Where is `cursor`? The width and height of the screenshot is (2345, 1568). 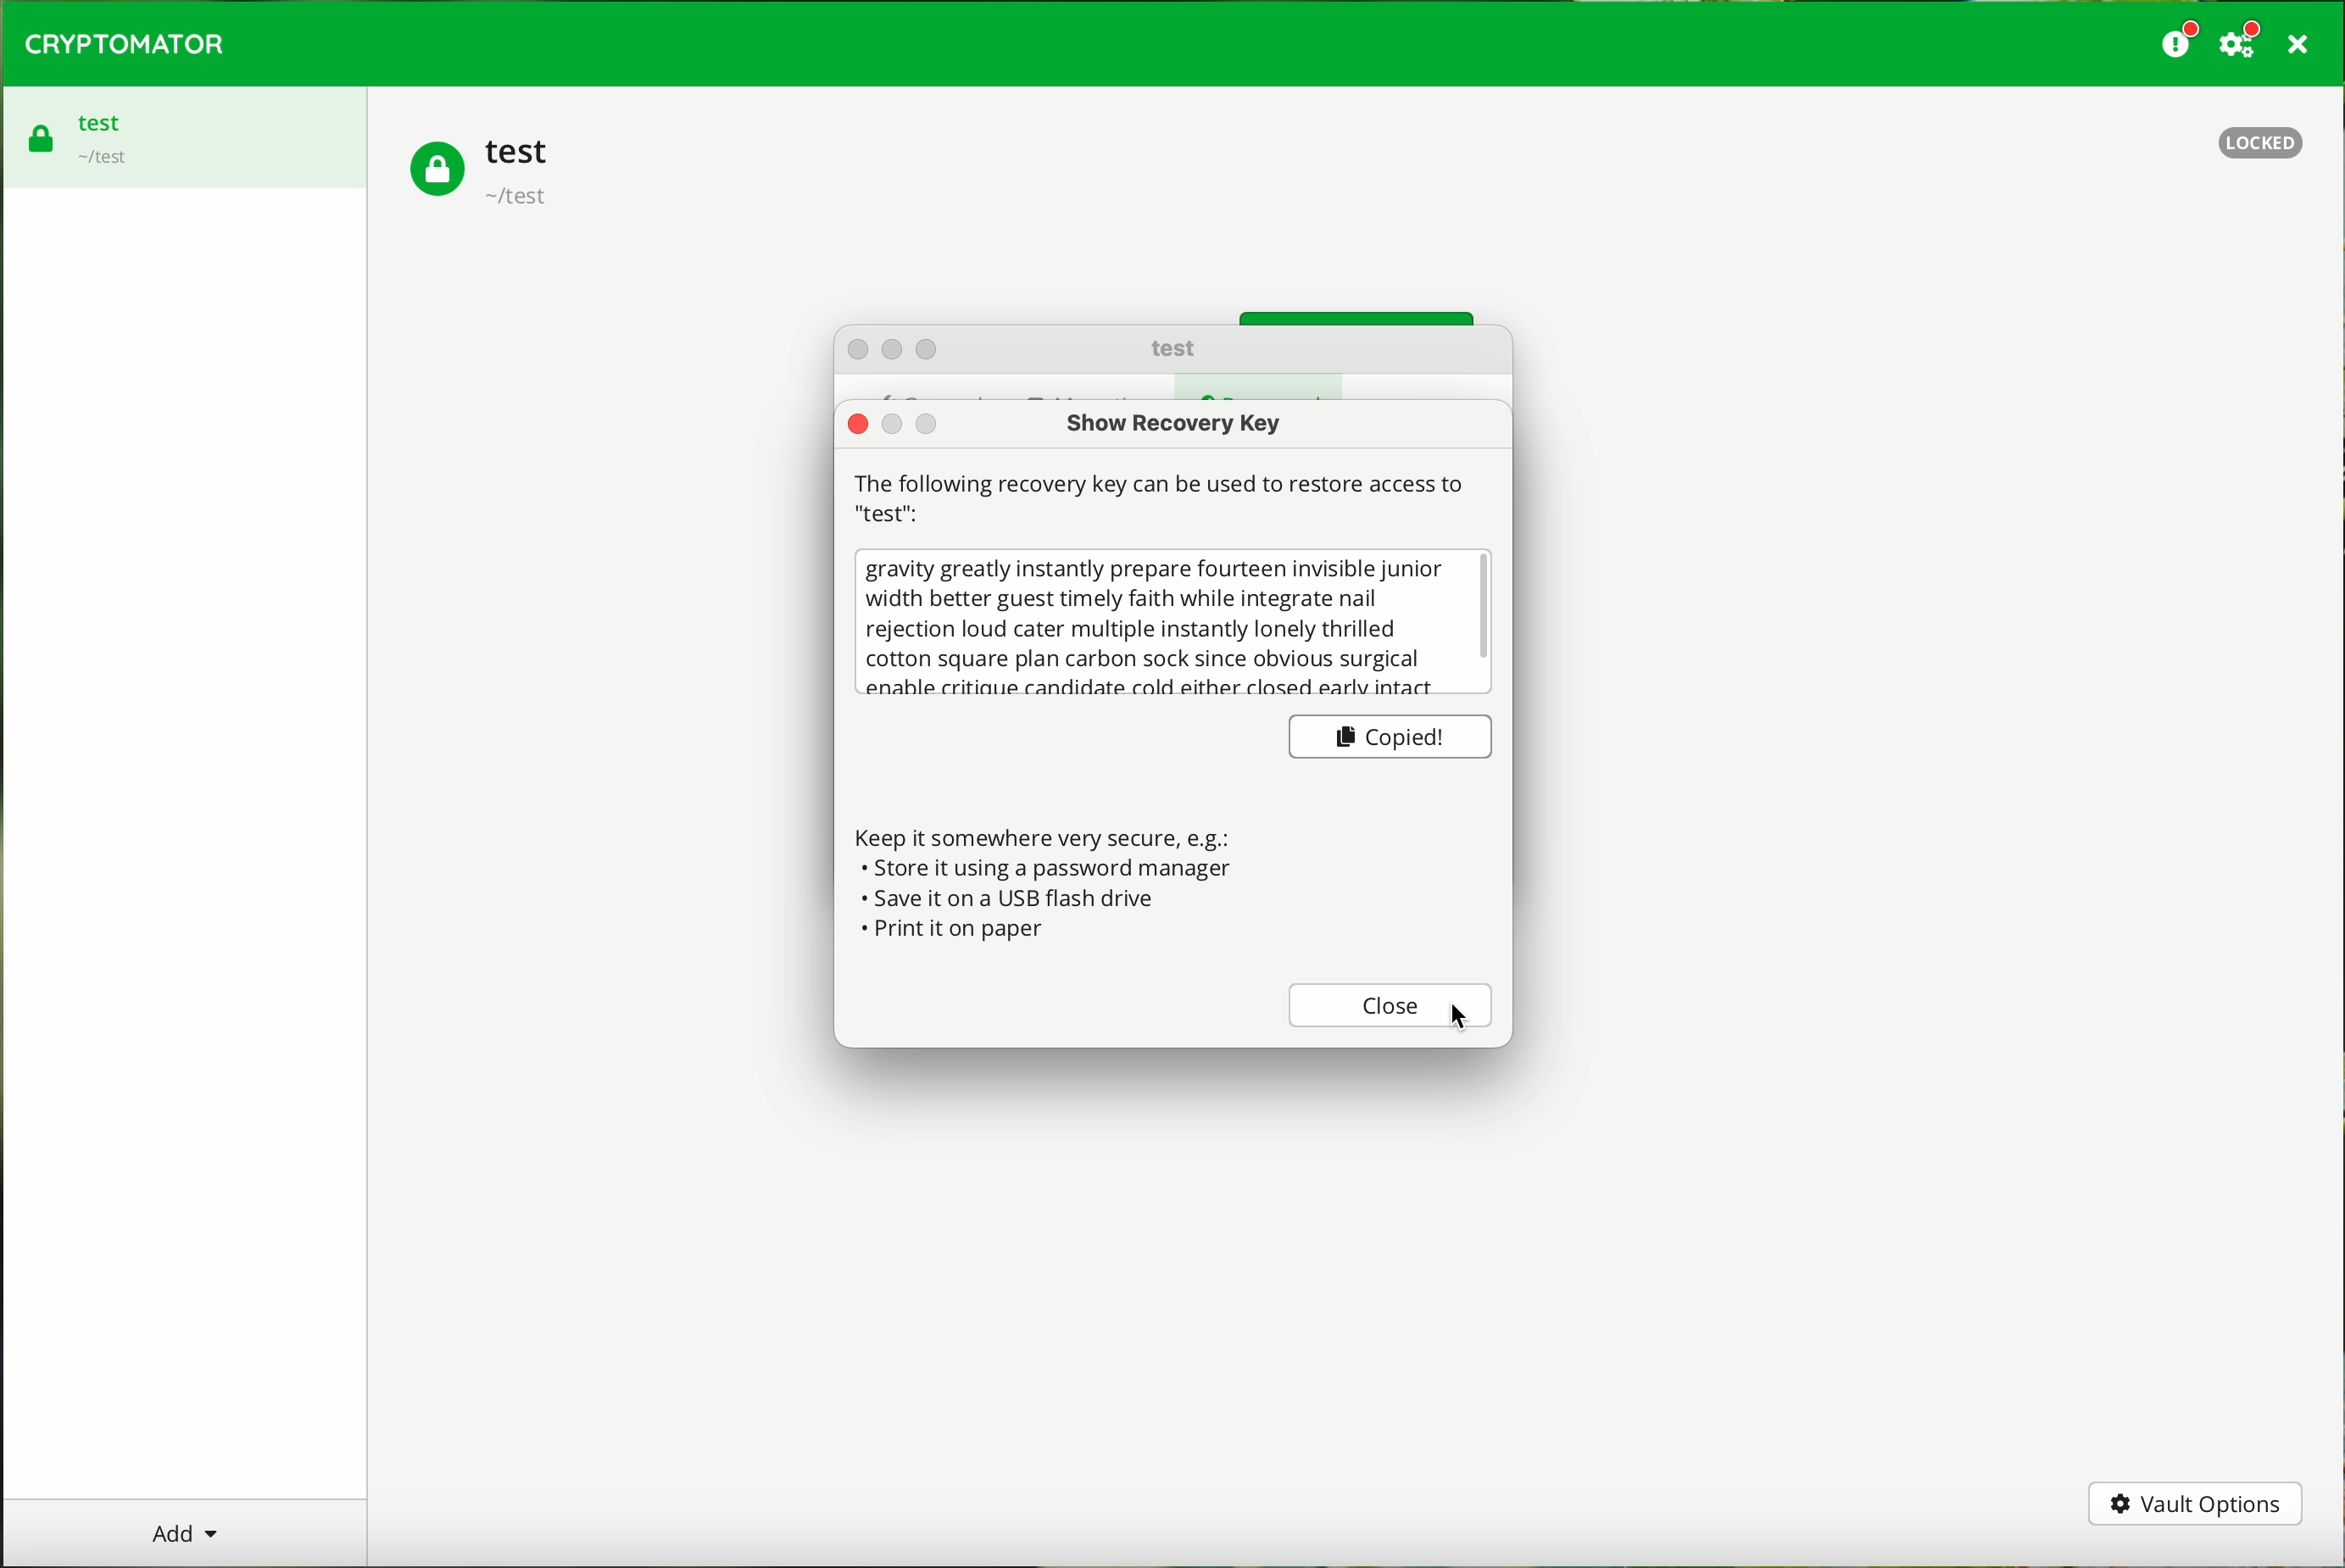
cursor is located at coordinates (1461, 1016).